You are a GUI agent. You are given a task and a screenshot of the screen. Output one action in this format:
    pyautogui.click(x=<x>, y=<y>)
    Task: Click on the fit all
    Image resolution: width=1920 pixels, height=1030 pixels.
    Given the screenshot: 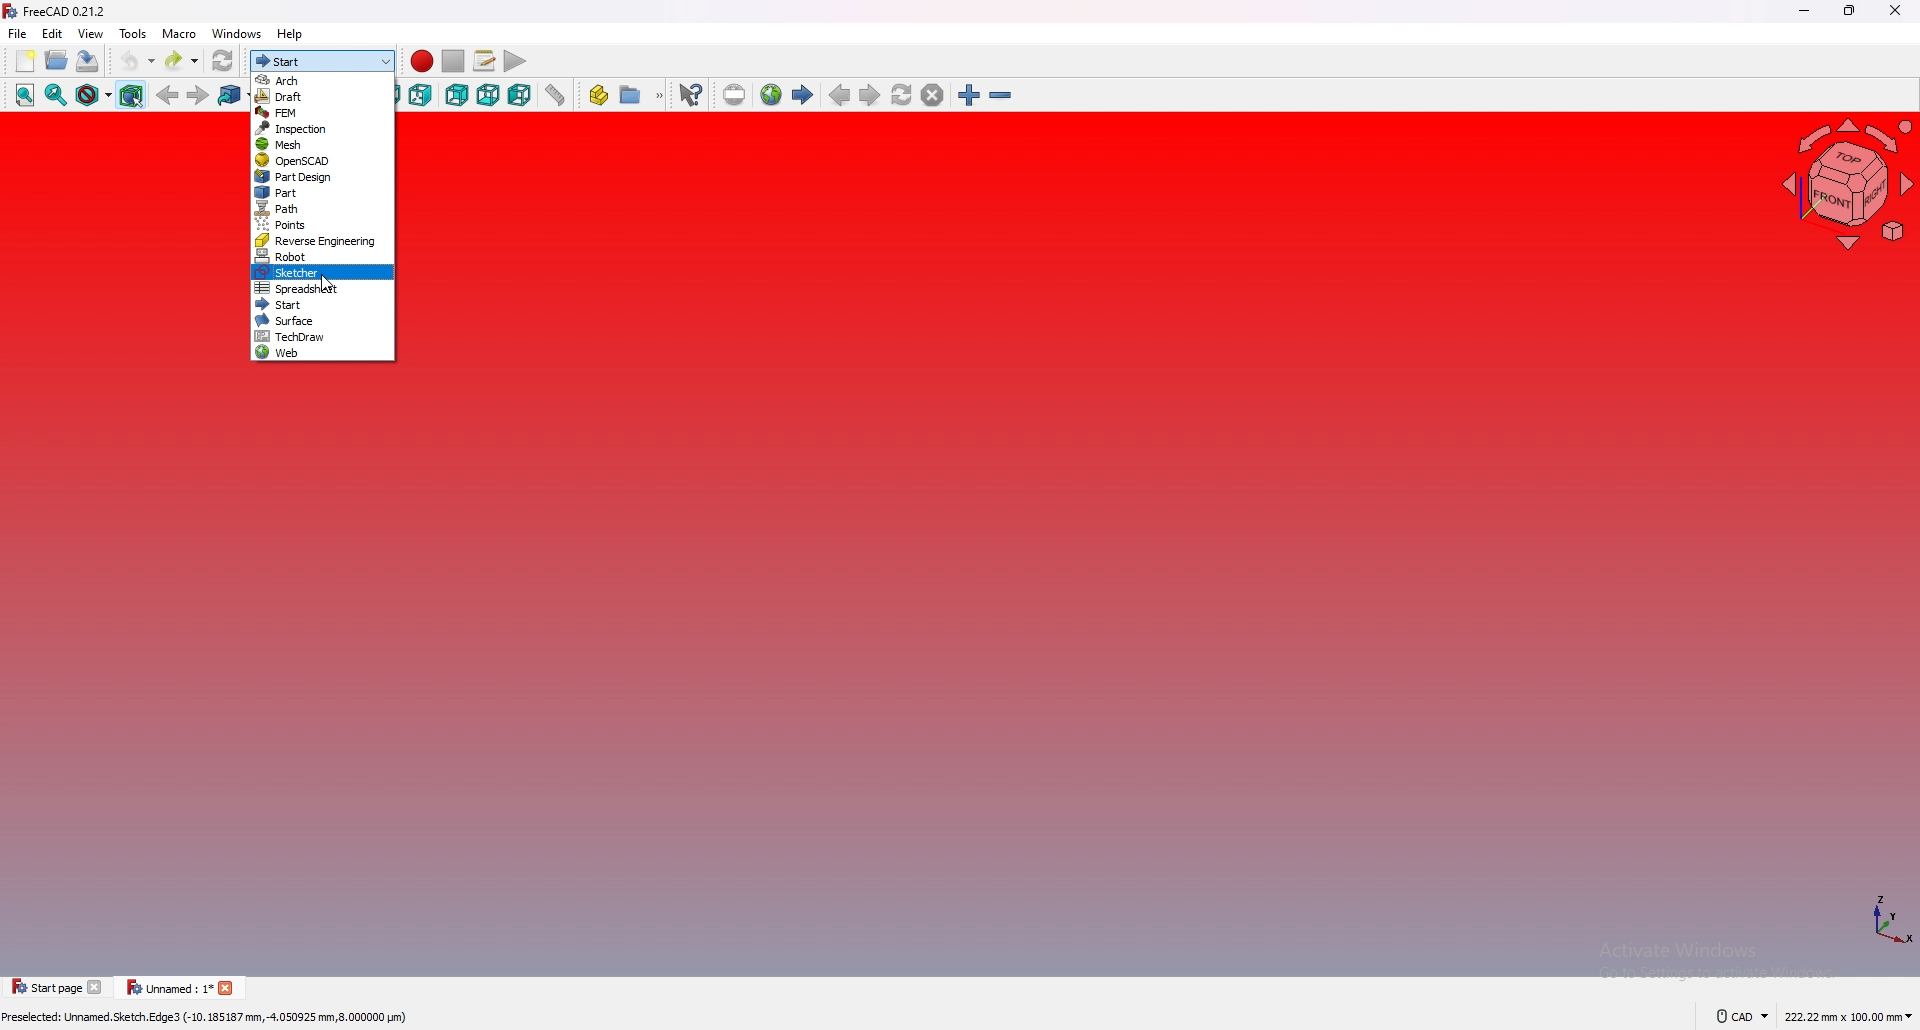 What is the action you would take?
    pyautogui.click(x=24, y=95)
    